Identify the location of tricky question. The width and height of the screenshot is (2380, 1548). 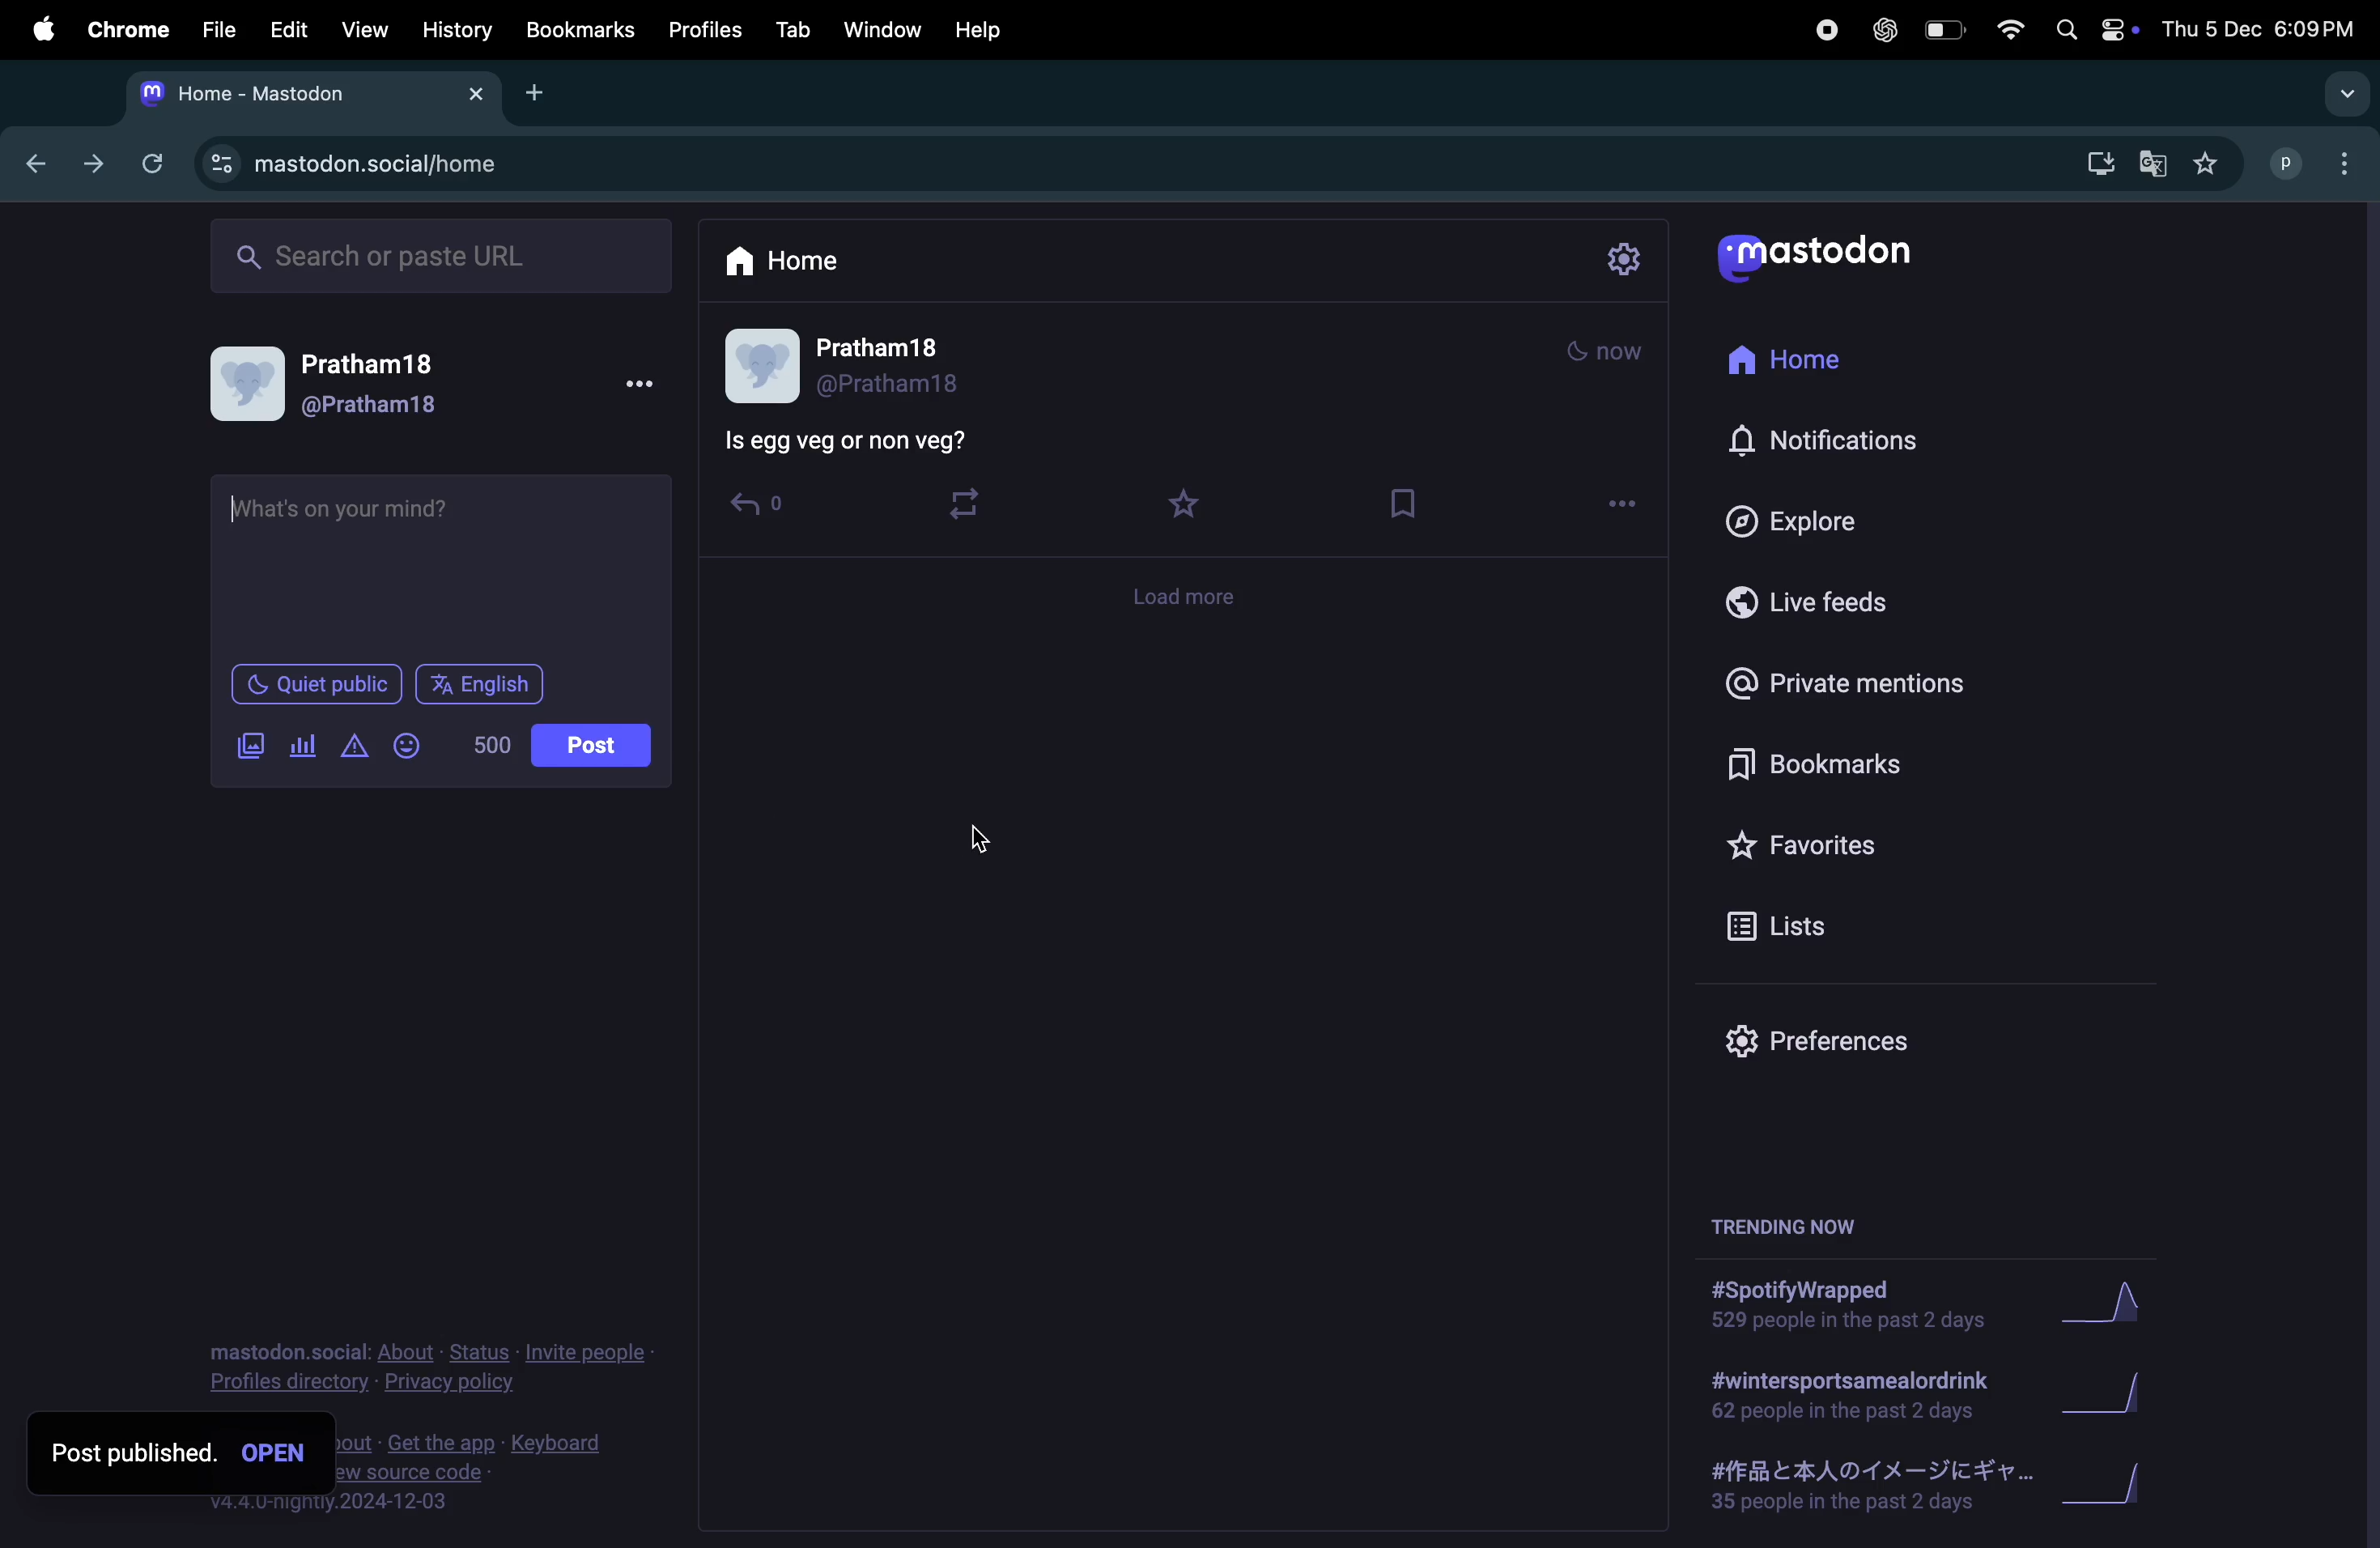
(872, 446).